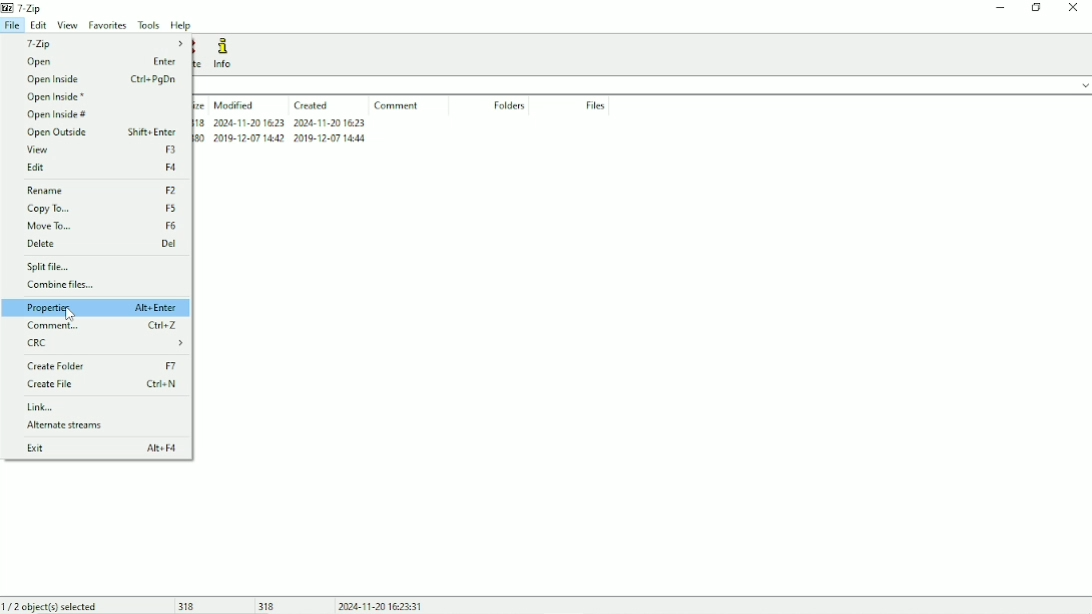  I want to click on Open Inside, so click(98, 80).